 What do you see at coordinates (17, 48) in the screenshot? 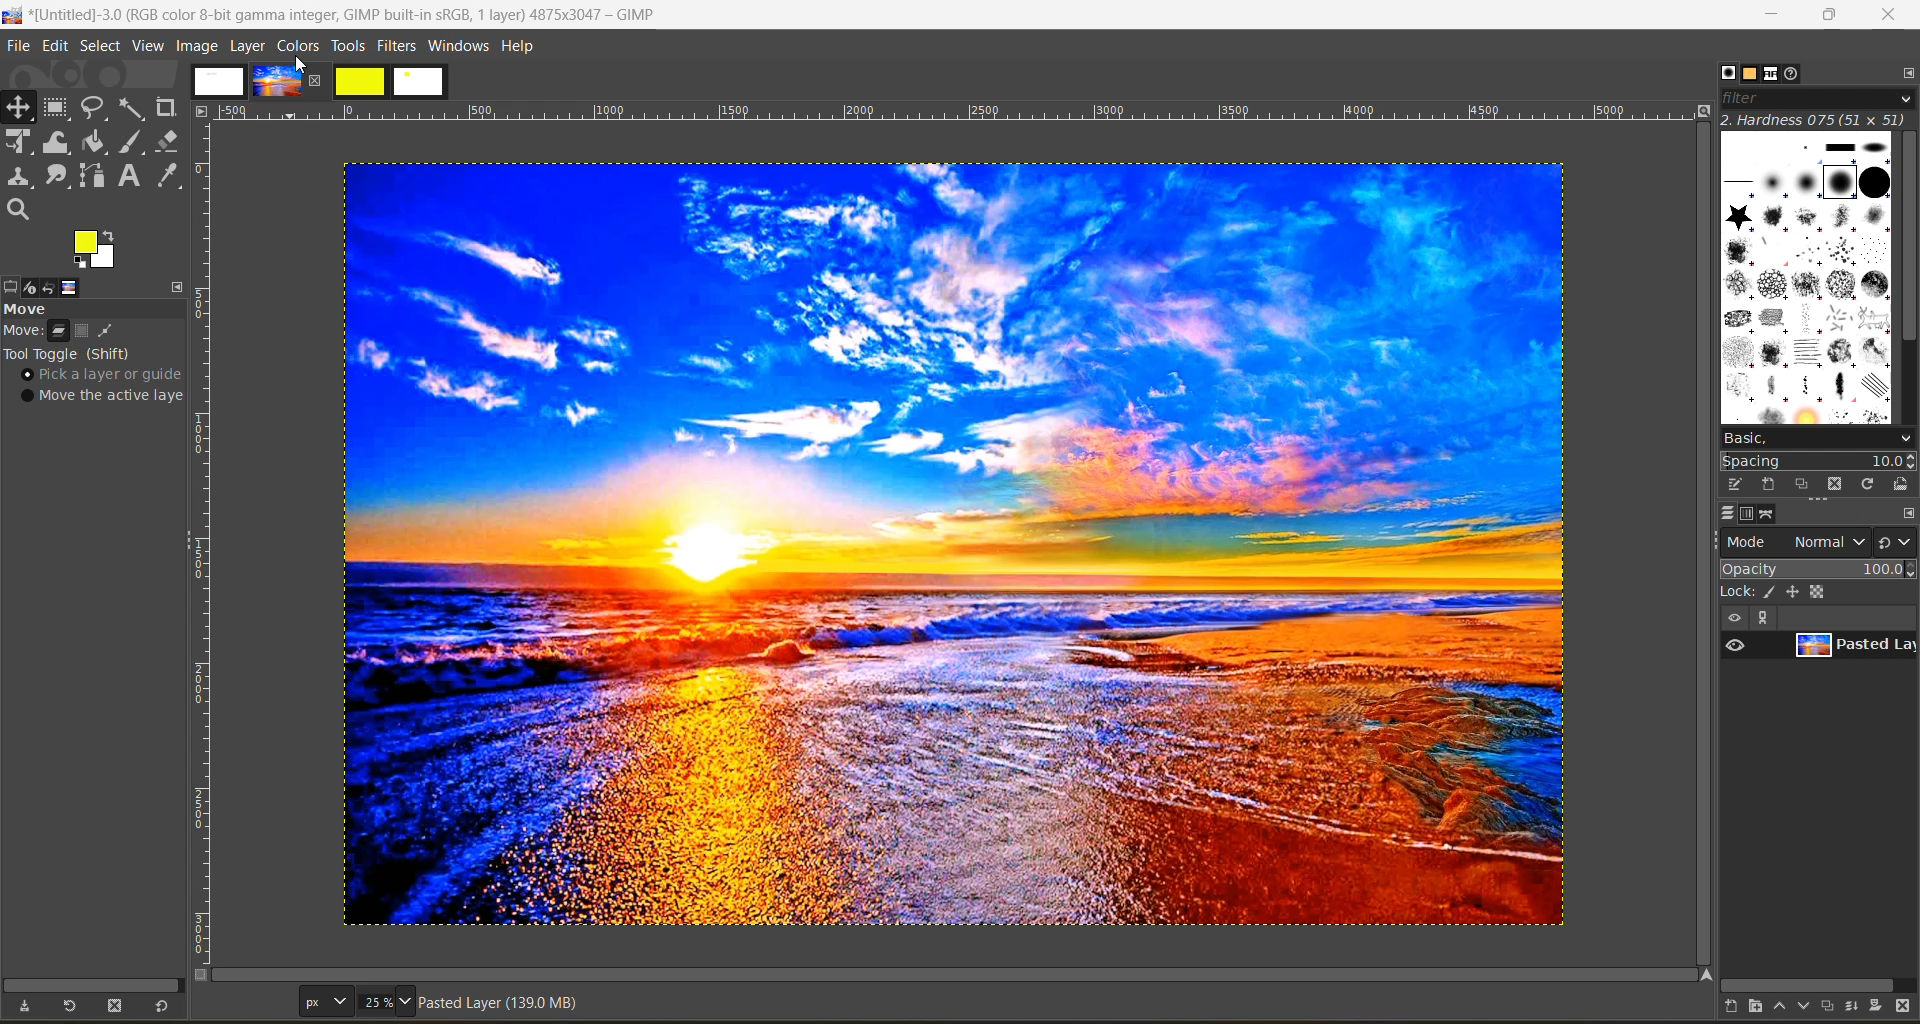
I see `file` at bounding box center [17, 48].